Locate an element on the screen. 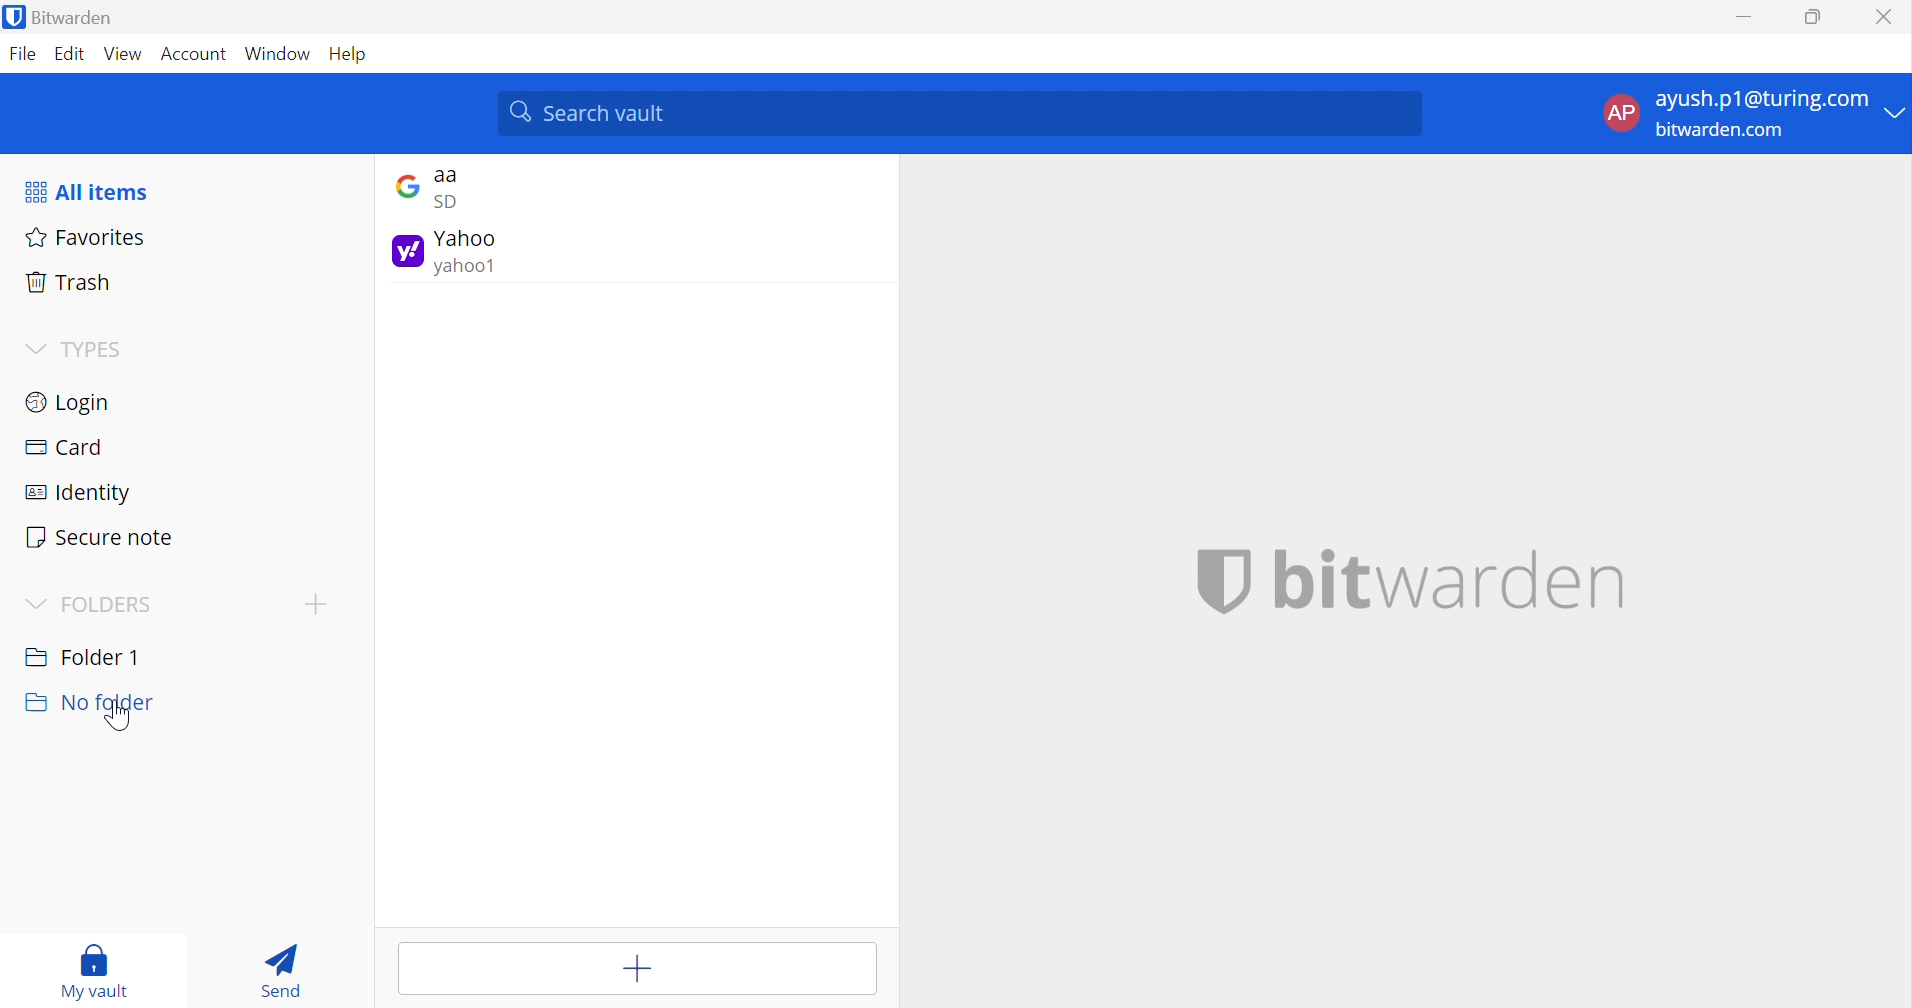  Identity is located at coordinates (78, 495).